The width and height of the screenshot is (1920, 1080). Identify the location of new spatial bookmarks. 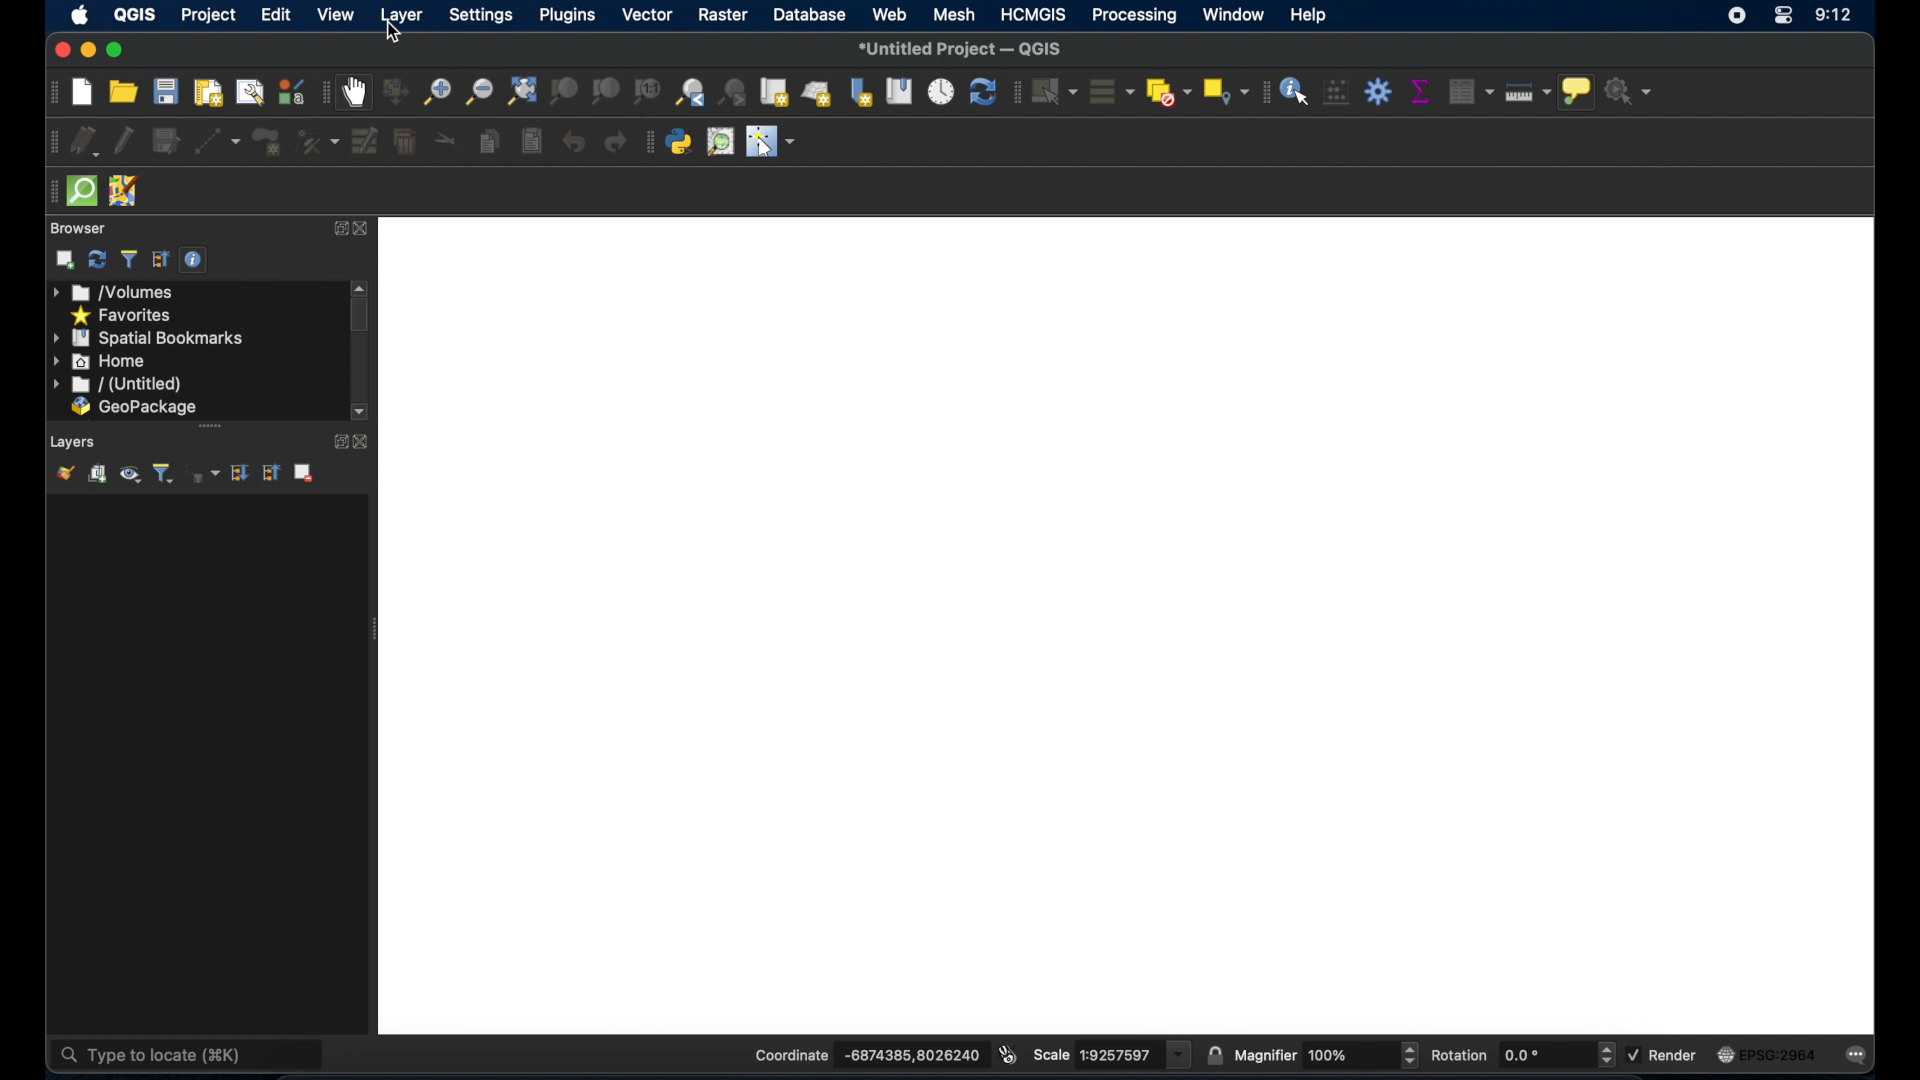
(860, 91).